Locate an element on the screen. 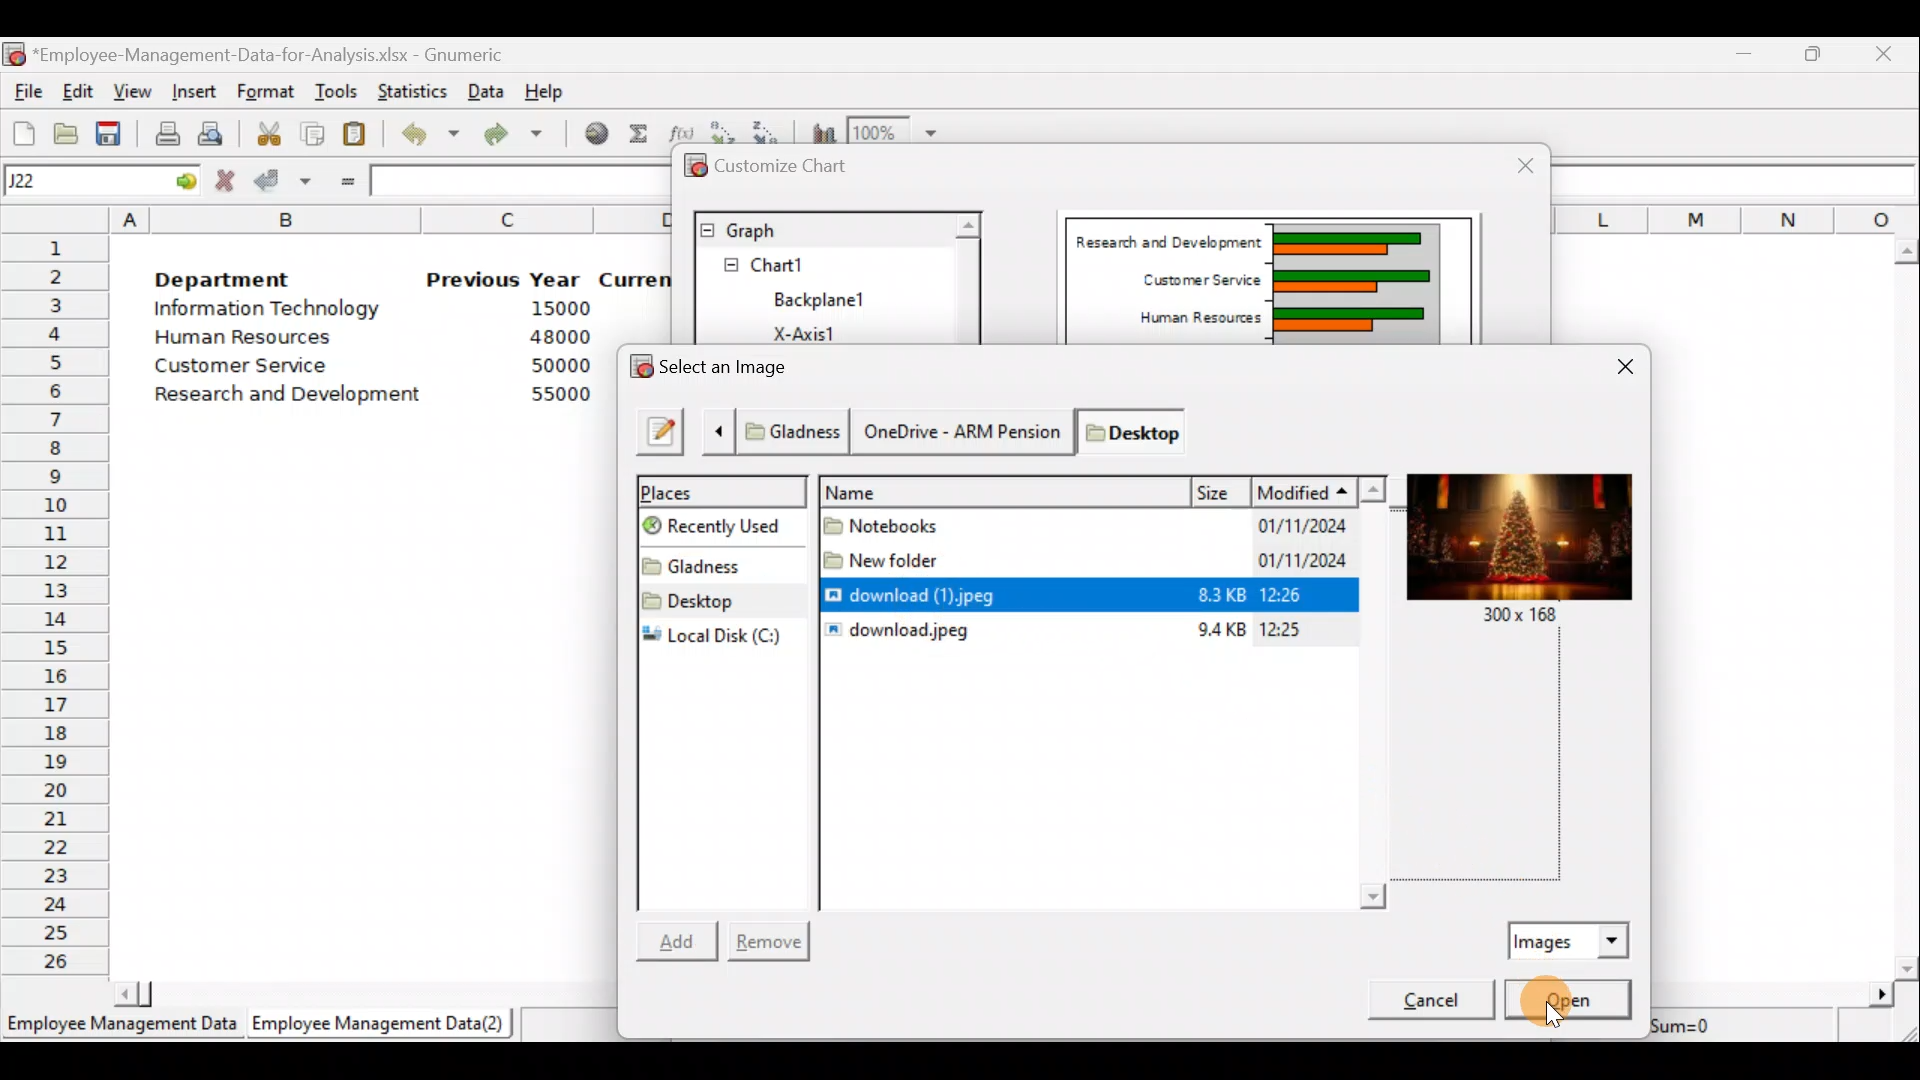 The image size is (1920, 1080). Data is located at coordinates (487, 89).